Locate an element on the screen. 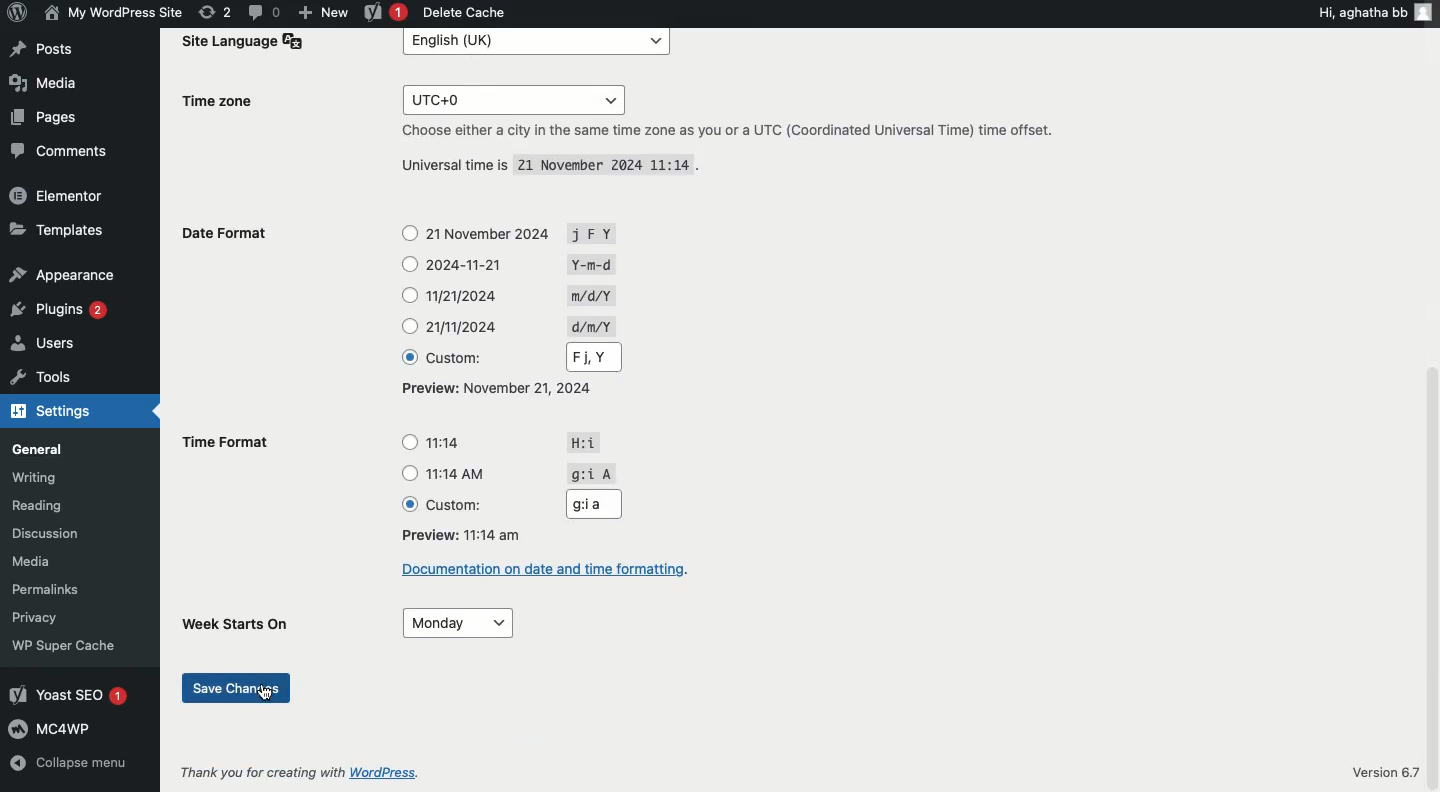 The width and height of the screenshot is (1440, 792). Users is located at coordinates (45, 343).